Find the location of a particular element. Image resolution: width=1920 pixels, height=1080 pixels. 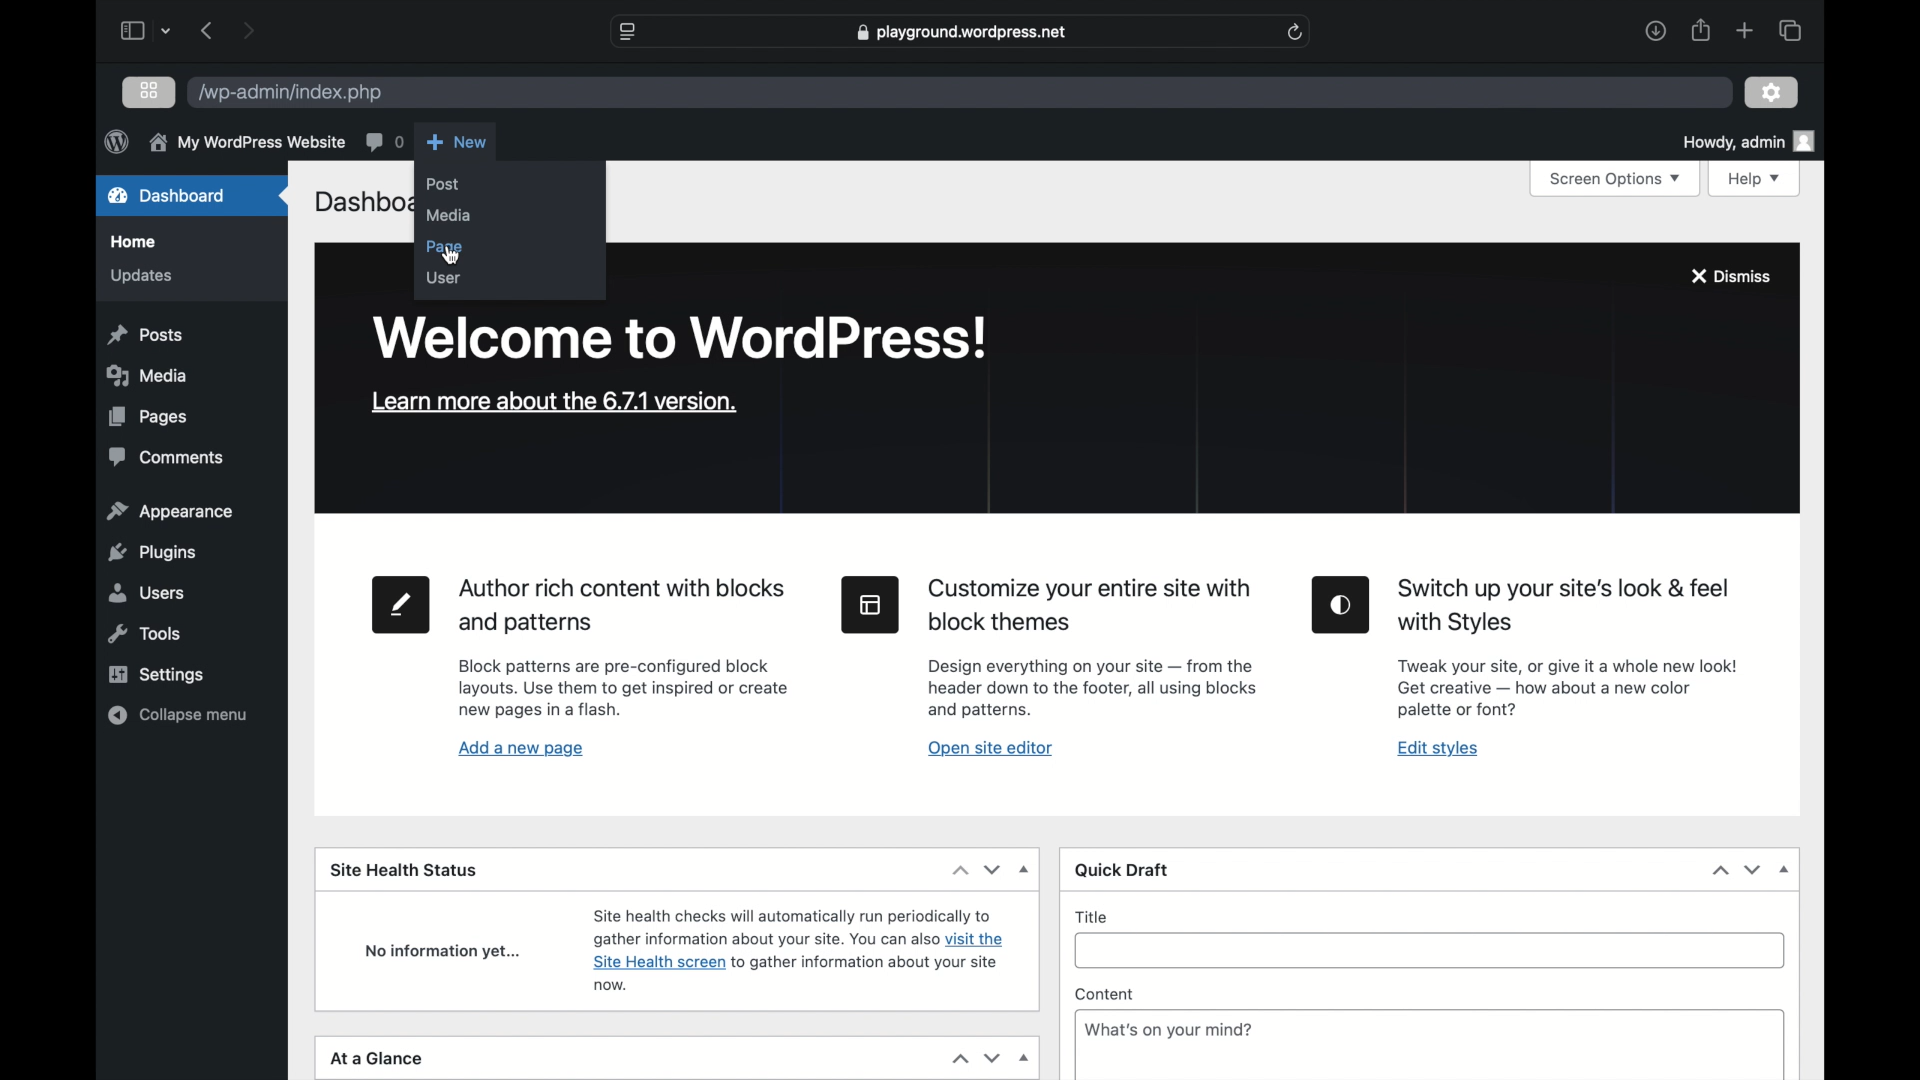

settings is located at coordinates (156, 676).